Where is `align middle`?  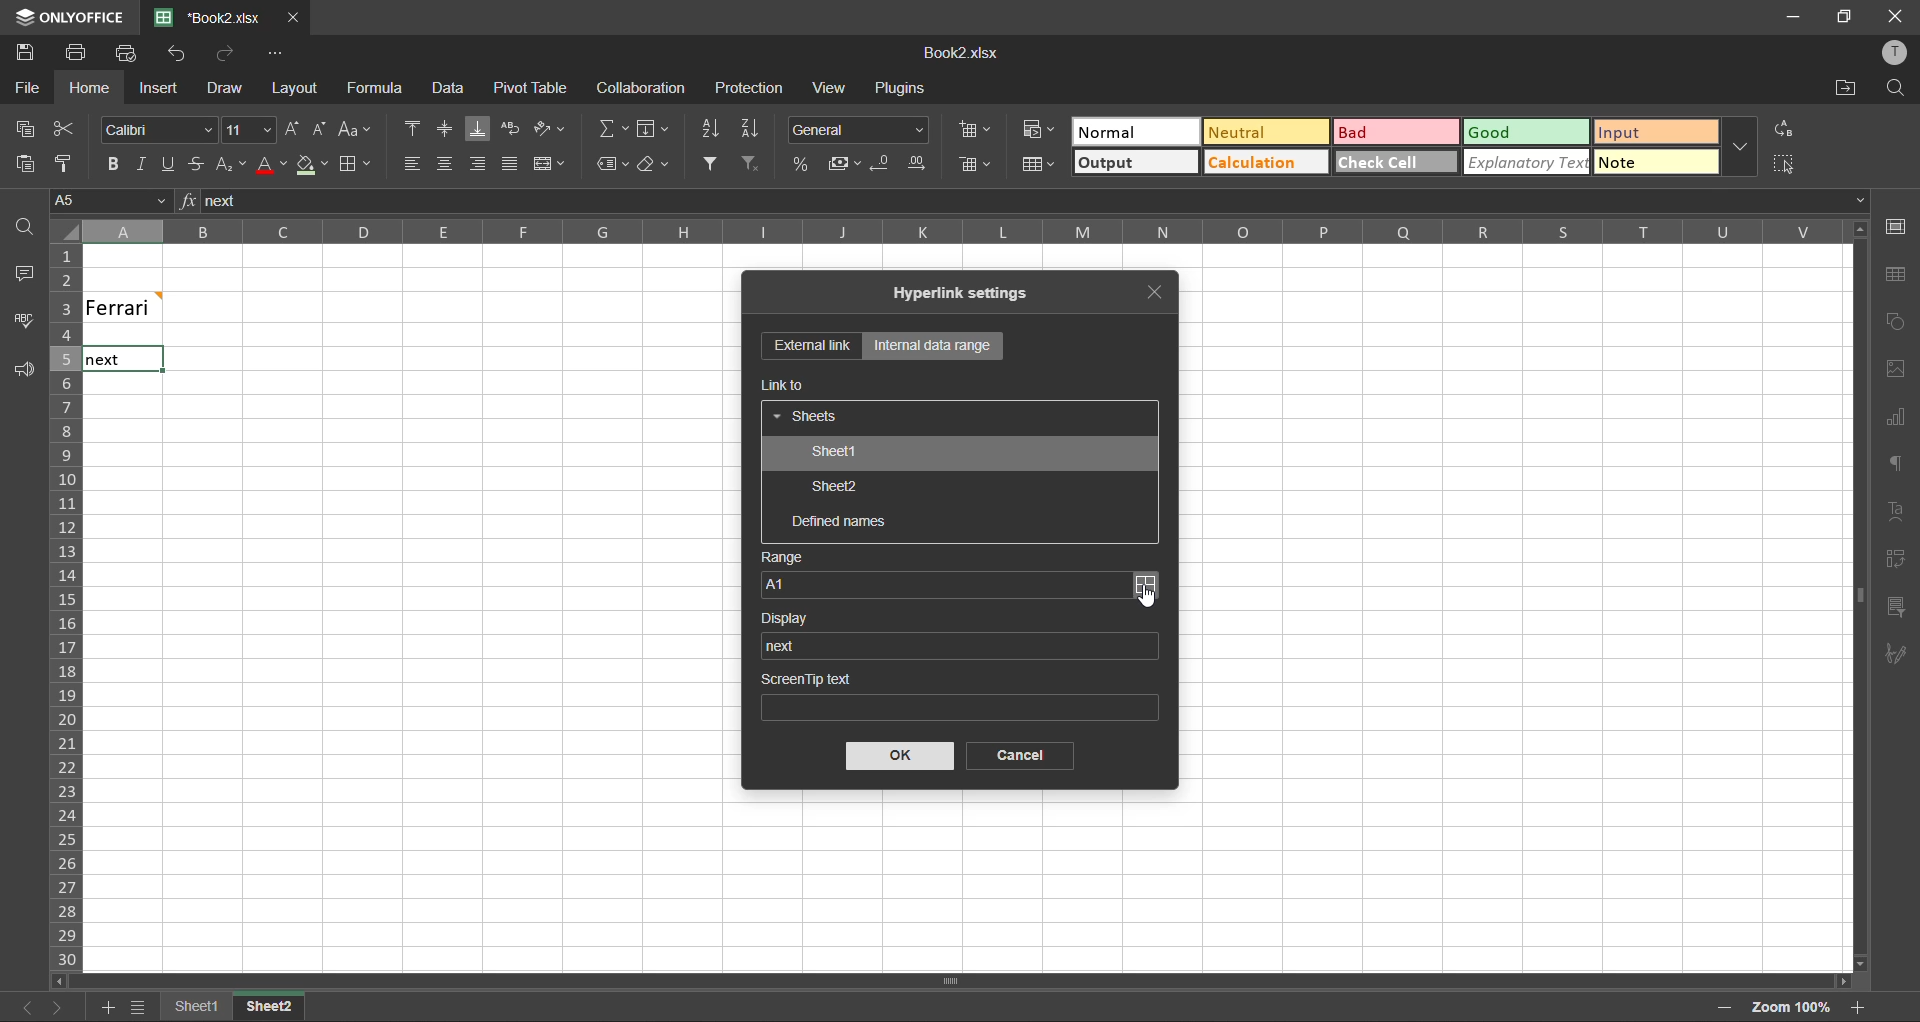 align middle is located at coordinates (445, 128).